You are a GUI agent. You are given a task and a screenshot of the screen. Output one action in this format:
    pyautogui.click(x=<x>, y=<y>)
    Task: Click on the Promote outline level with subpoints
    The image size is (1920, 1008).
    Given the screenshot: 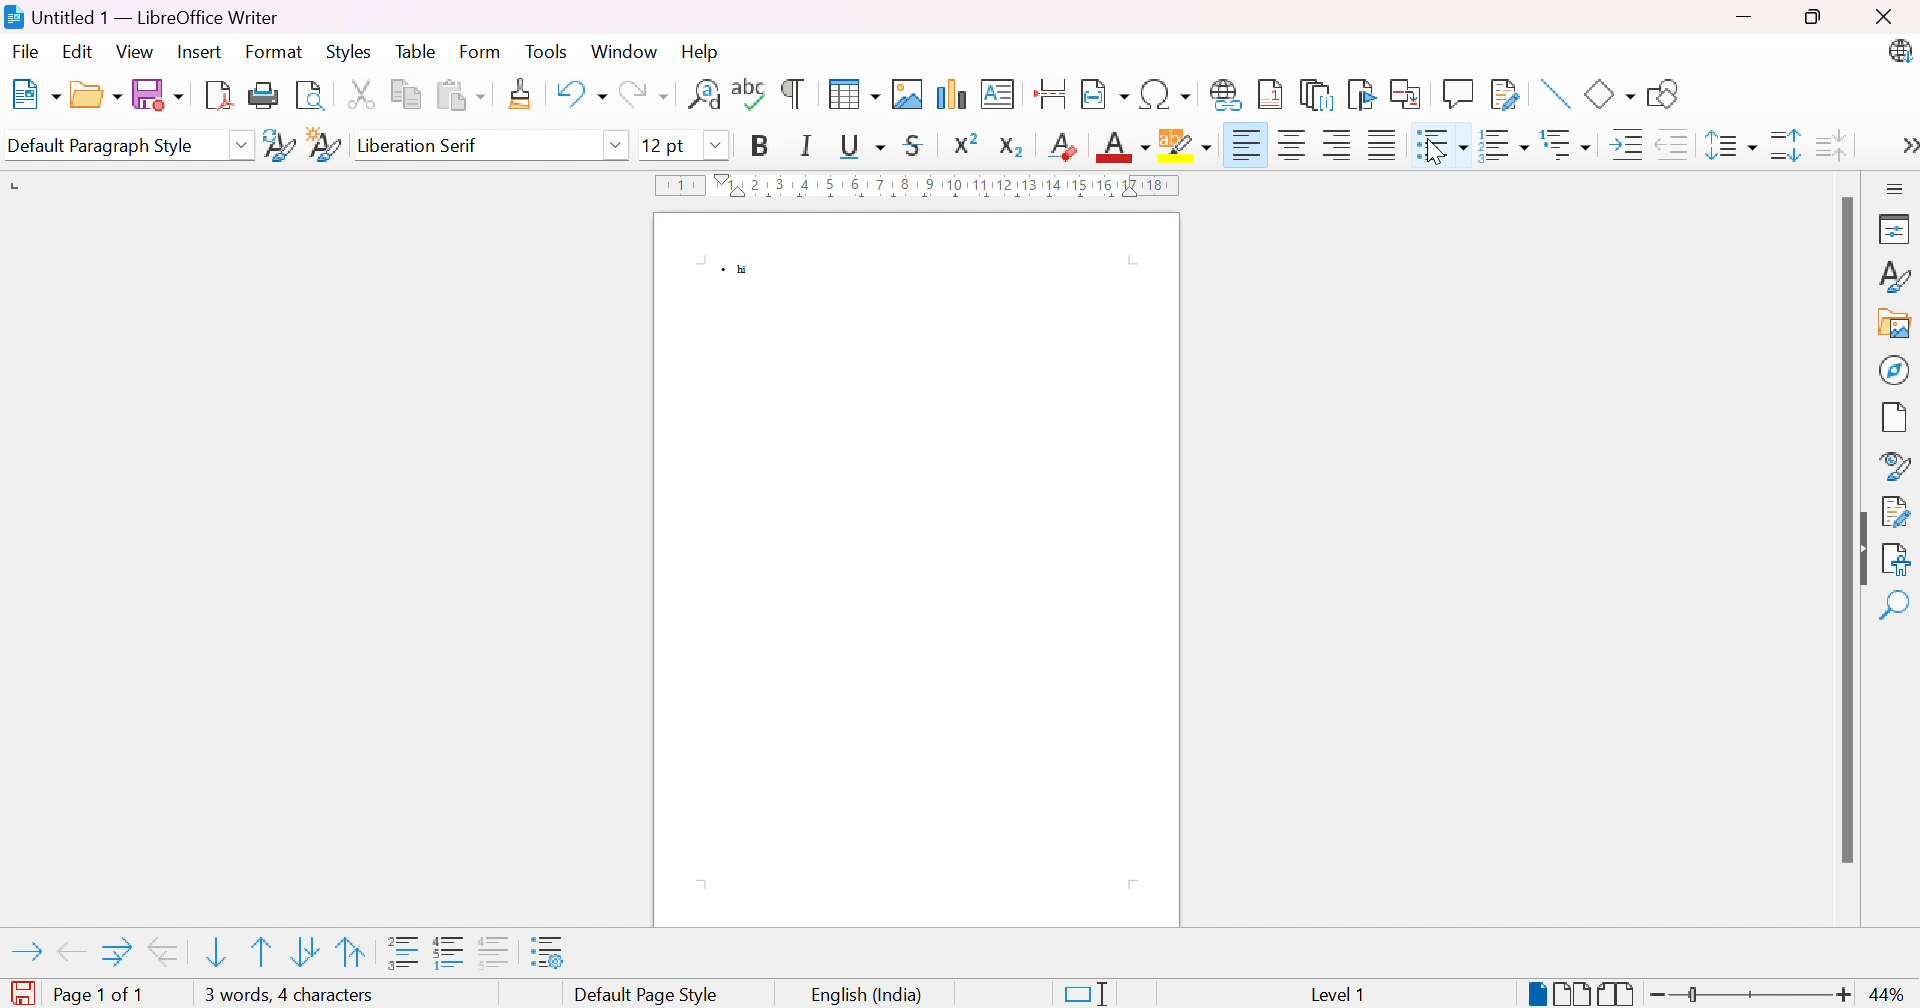 What is the action you would take?
    pyautogui.click(x=163, y=951)
    